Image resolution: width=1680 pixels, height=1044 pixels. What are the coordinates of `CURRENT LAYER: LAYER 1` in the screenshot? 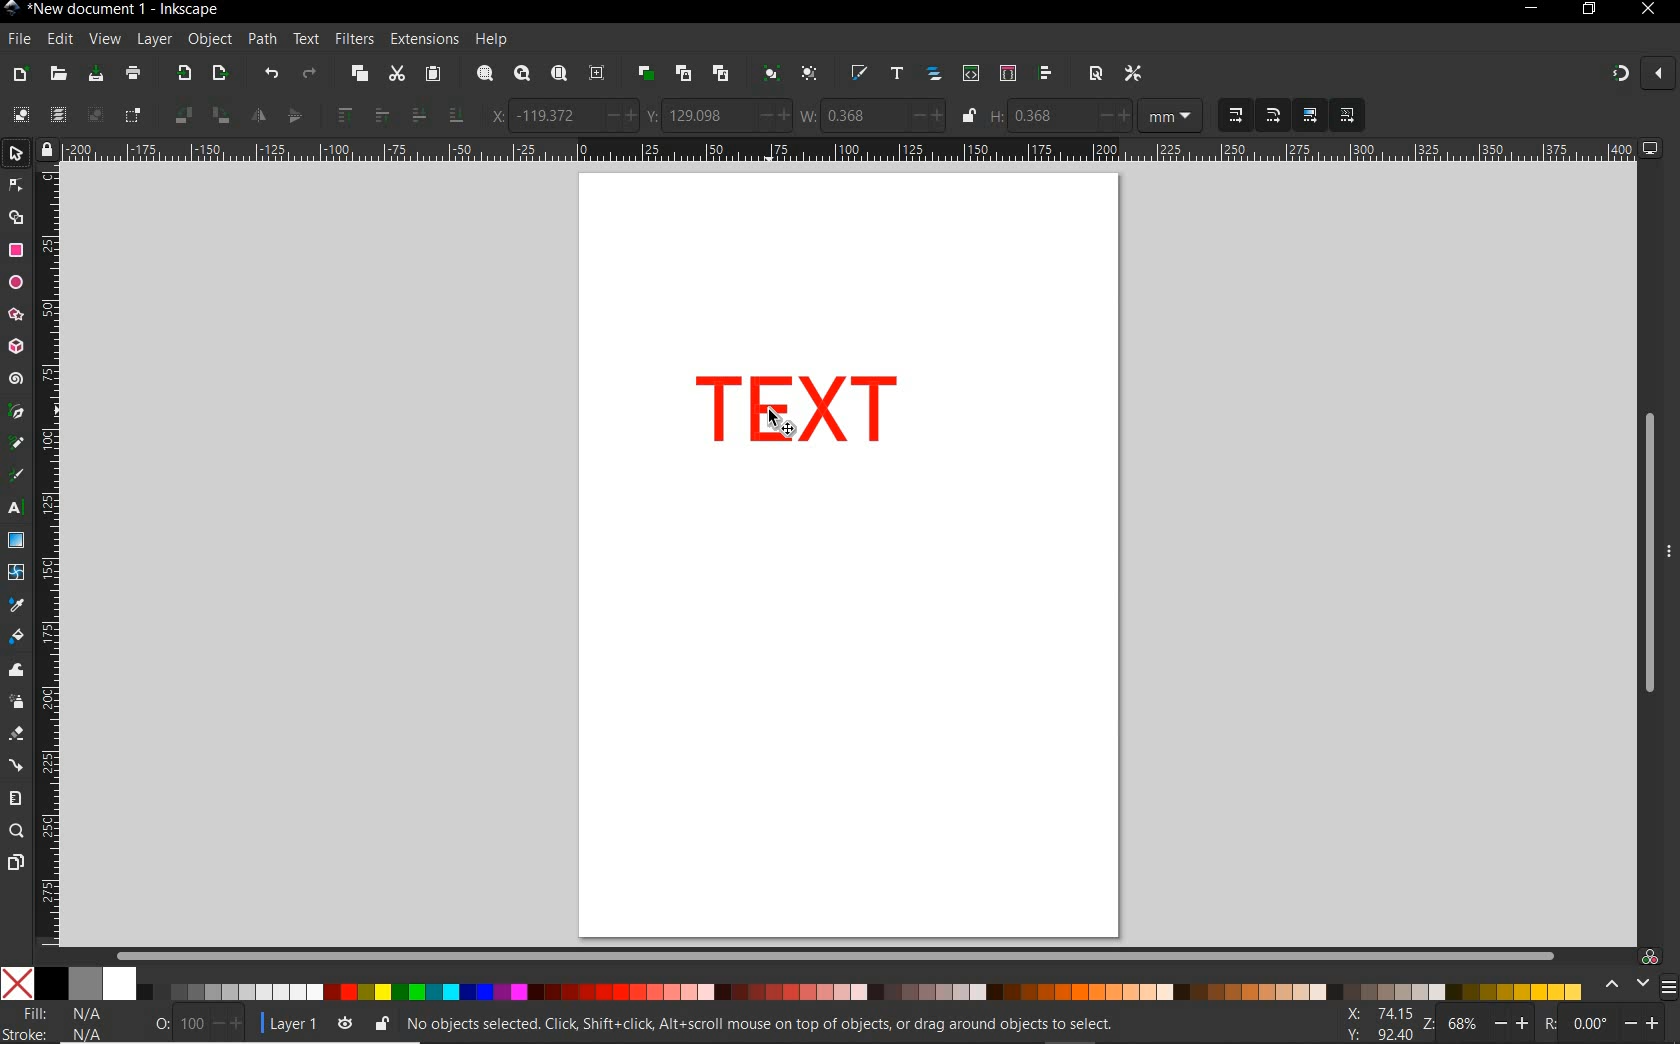 It's located at (291, 1026).